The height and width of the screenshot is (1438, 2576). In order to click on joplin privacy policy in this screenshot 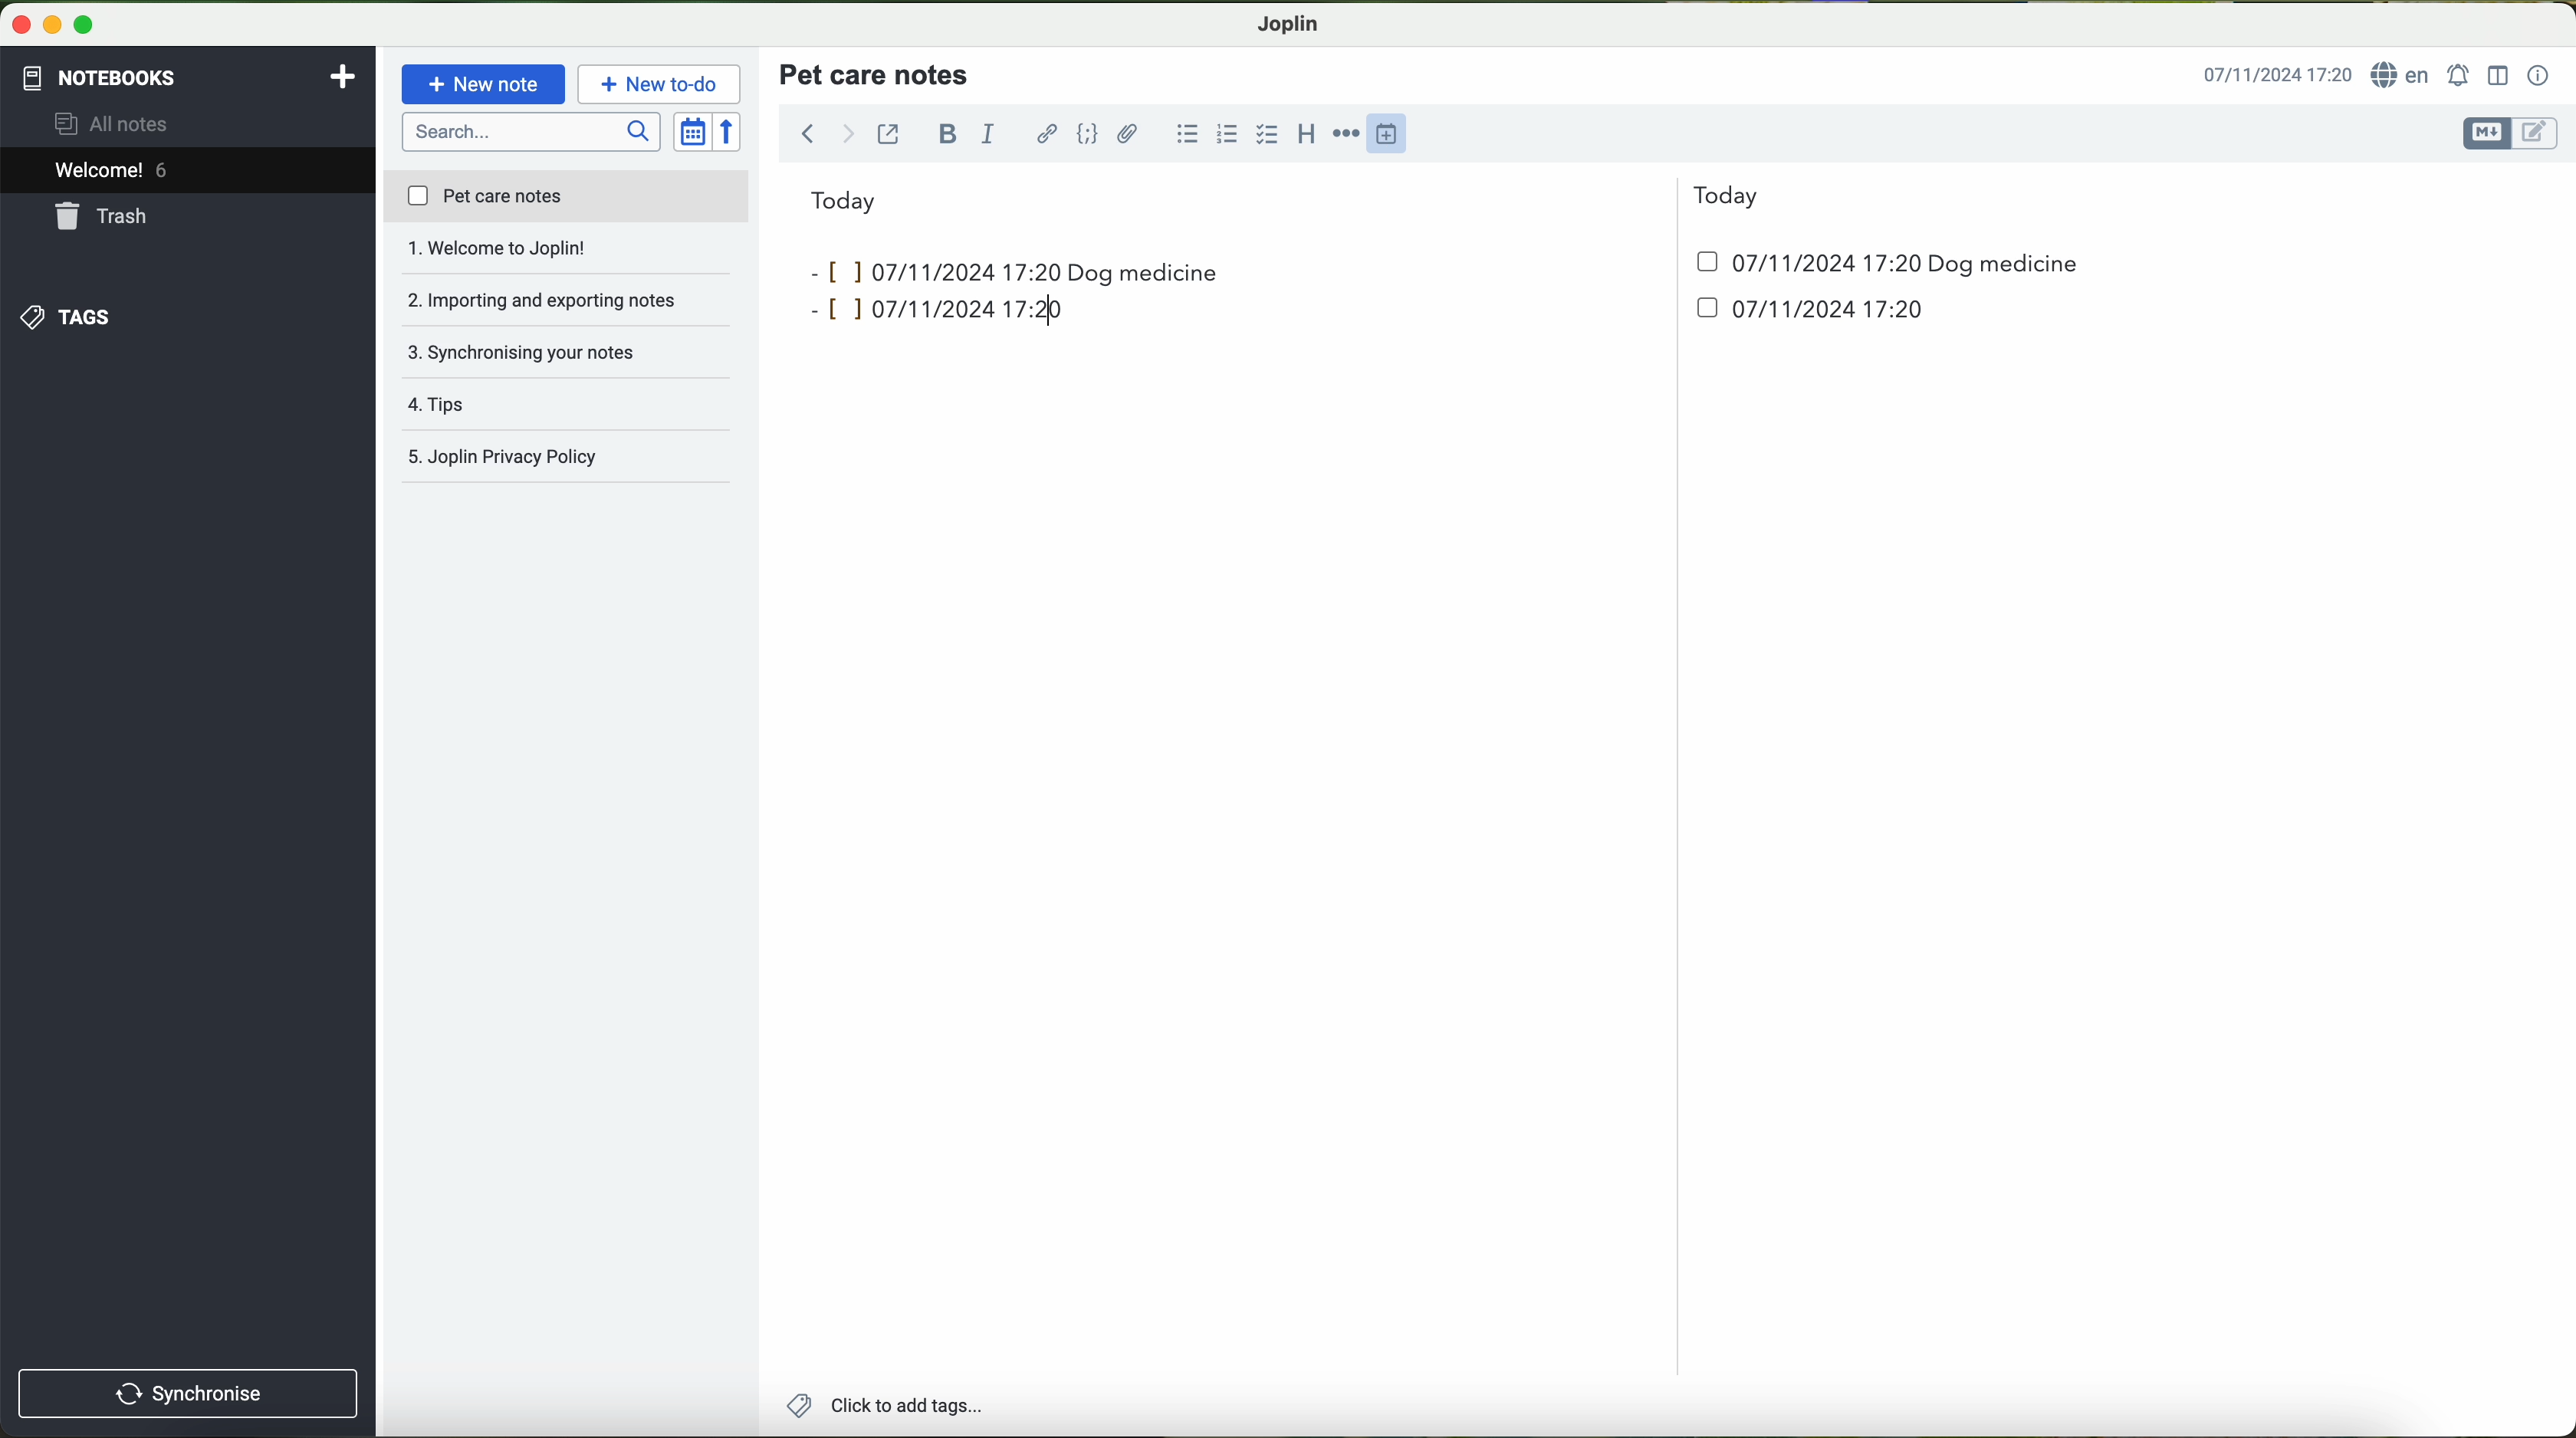, I will do `click(556, 459)`.